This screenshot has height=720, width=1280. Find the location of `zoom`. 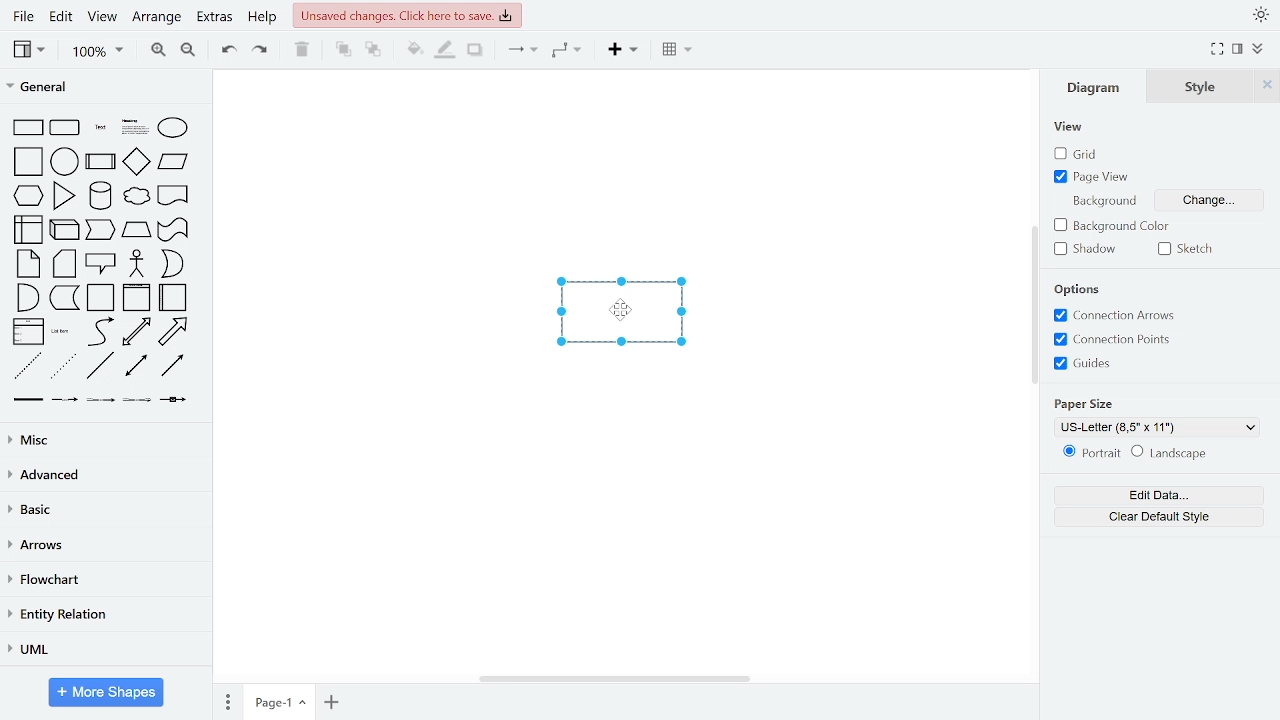

zoom is located at coordinates (100, 52).